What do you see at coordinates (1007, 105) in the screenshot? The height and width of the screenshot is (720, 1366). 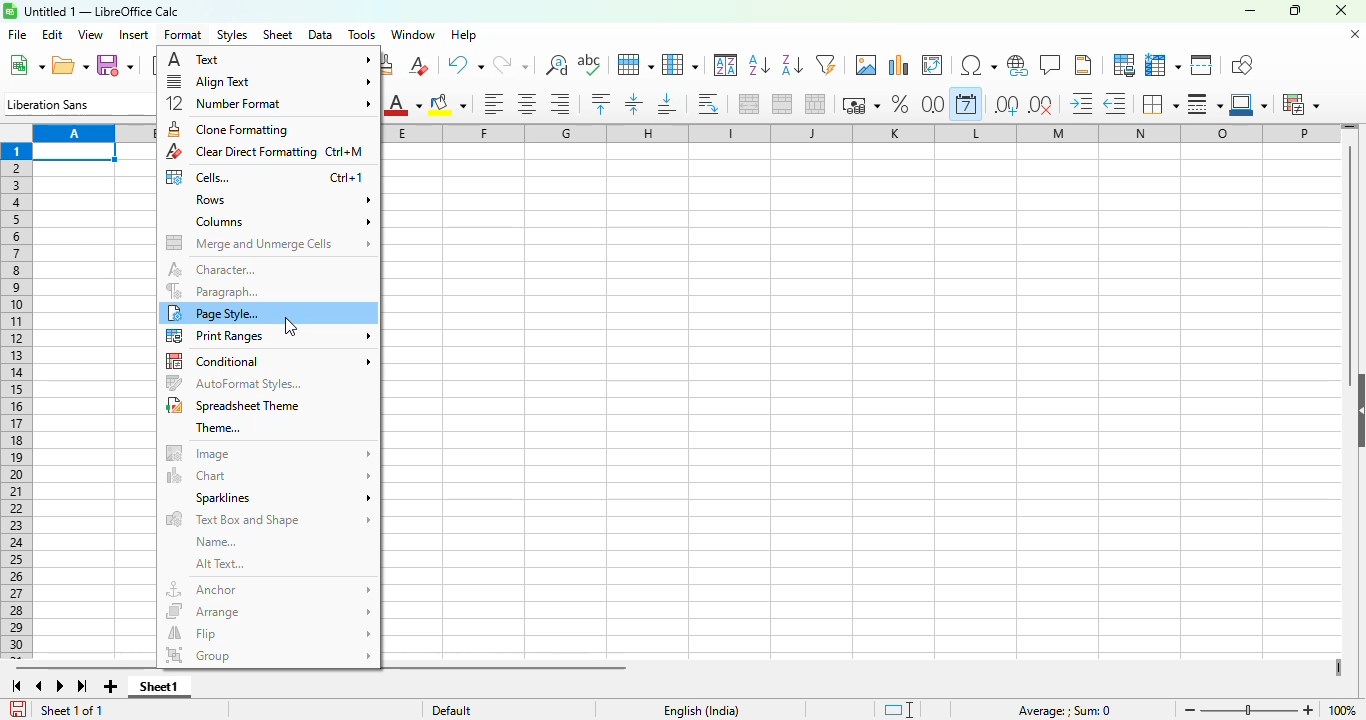 I see `add decimal` at bounding box center [1007, 105].